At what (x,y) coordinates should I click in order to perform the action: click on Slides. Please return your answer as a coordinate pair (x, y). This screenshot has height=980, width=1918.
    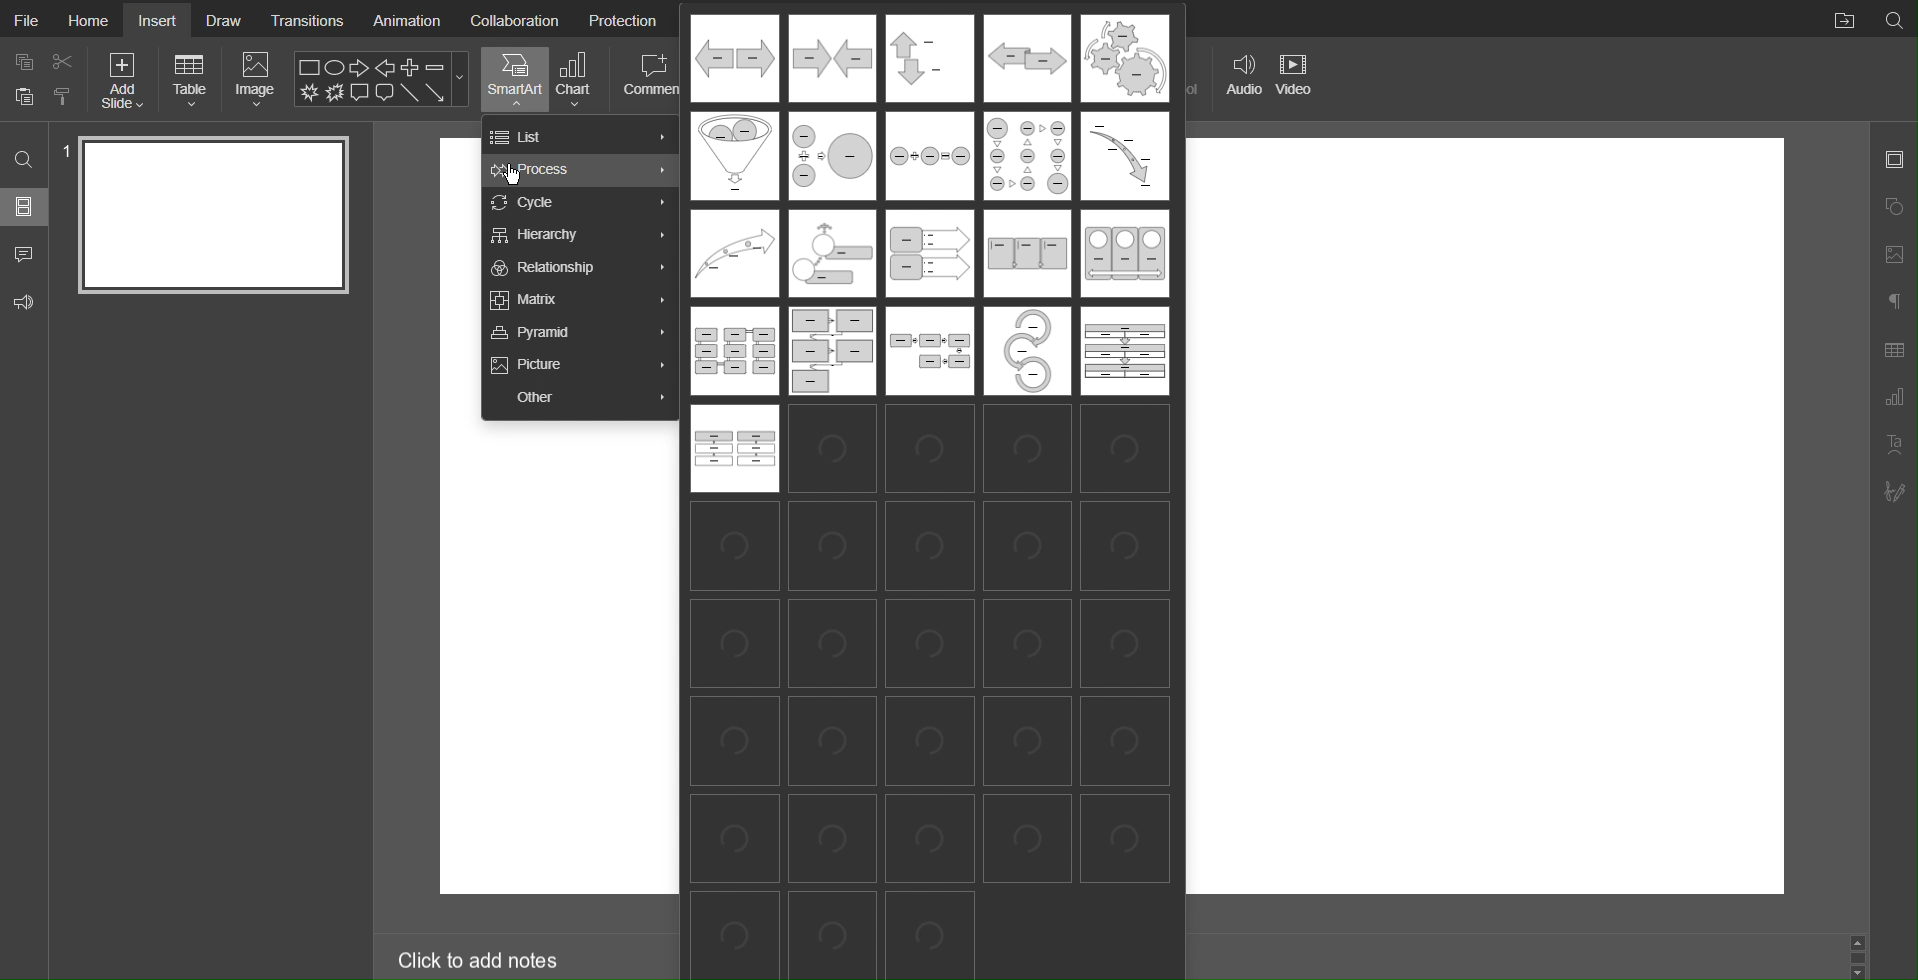
    Looking at the image, I should click on (25, 209).